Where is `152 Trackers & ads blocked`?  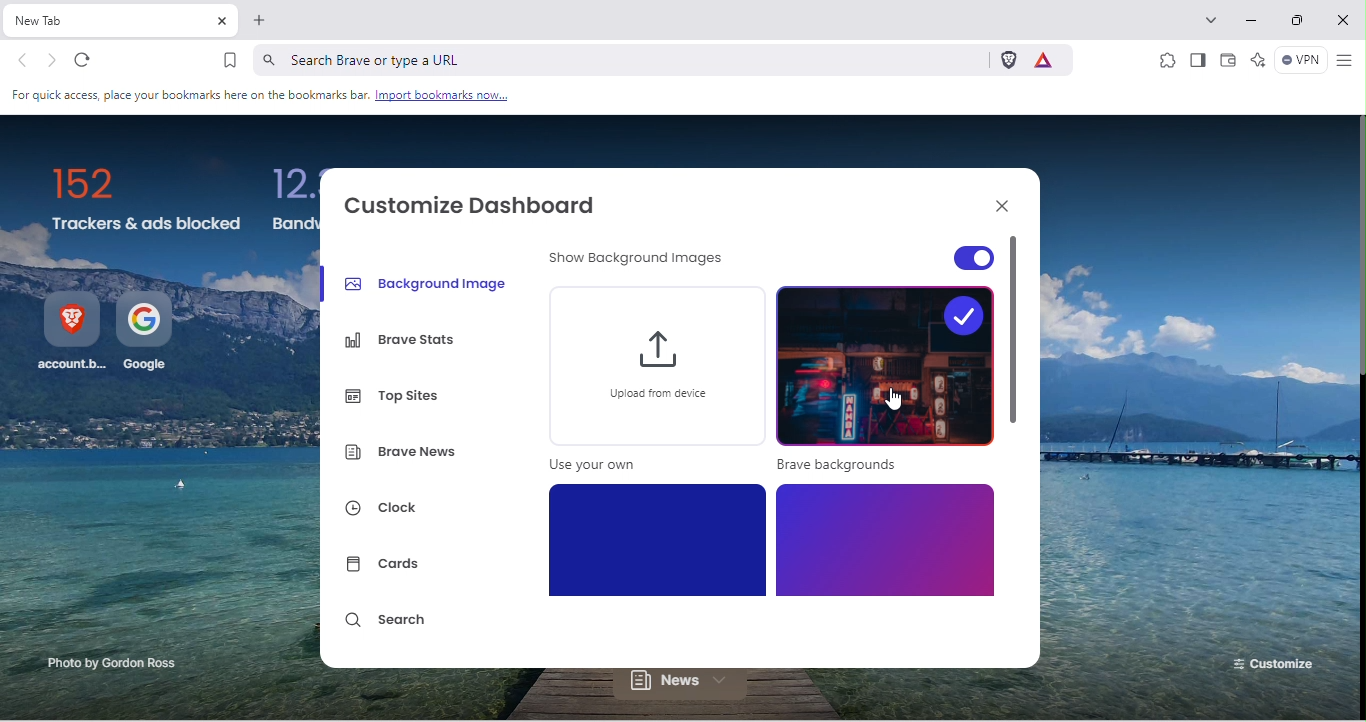
152 Trackers & ads blocked is located at coordinates (147, 201).